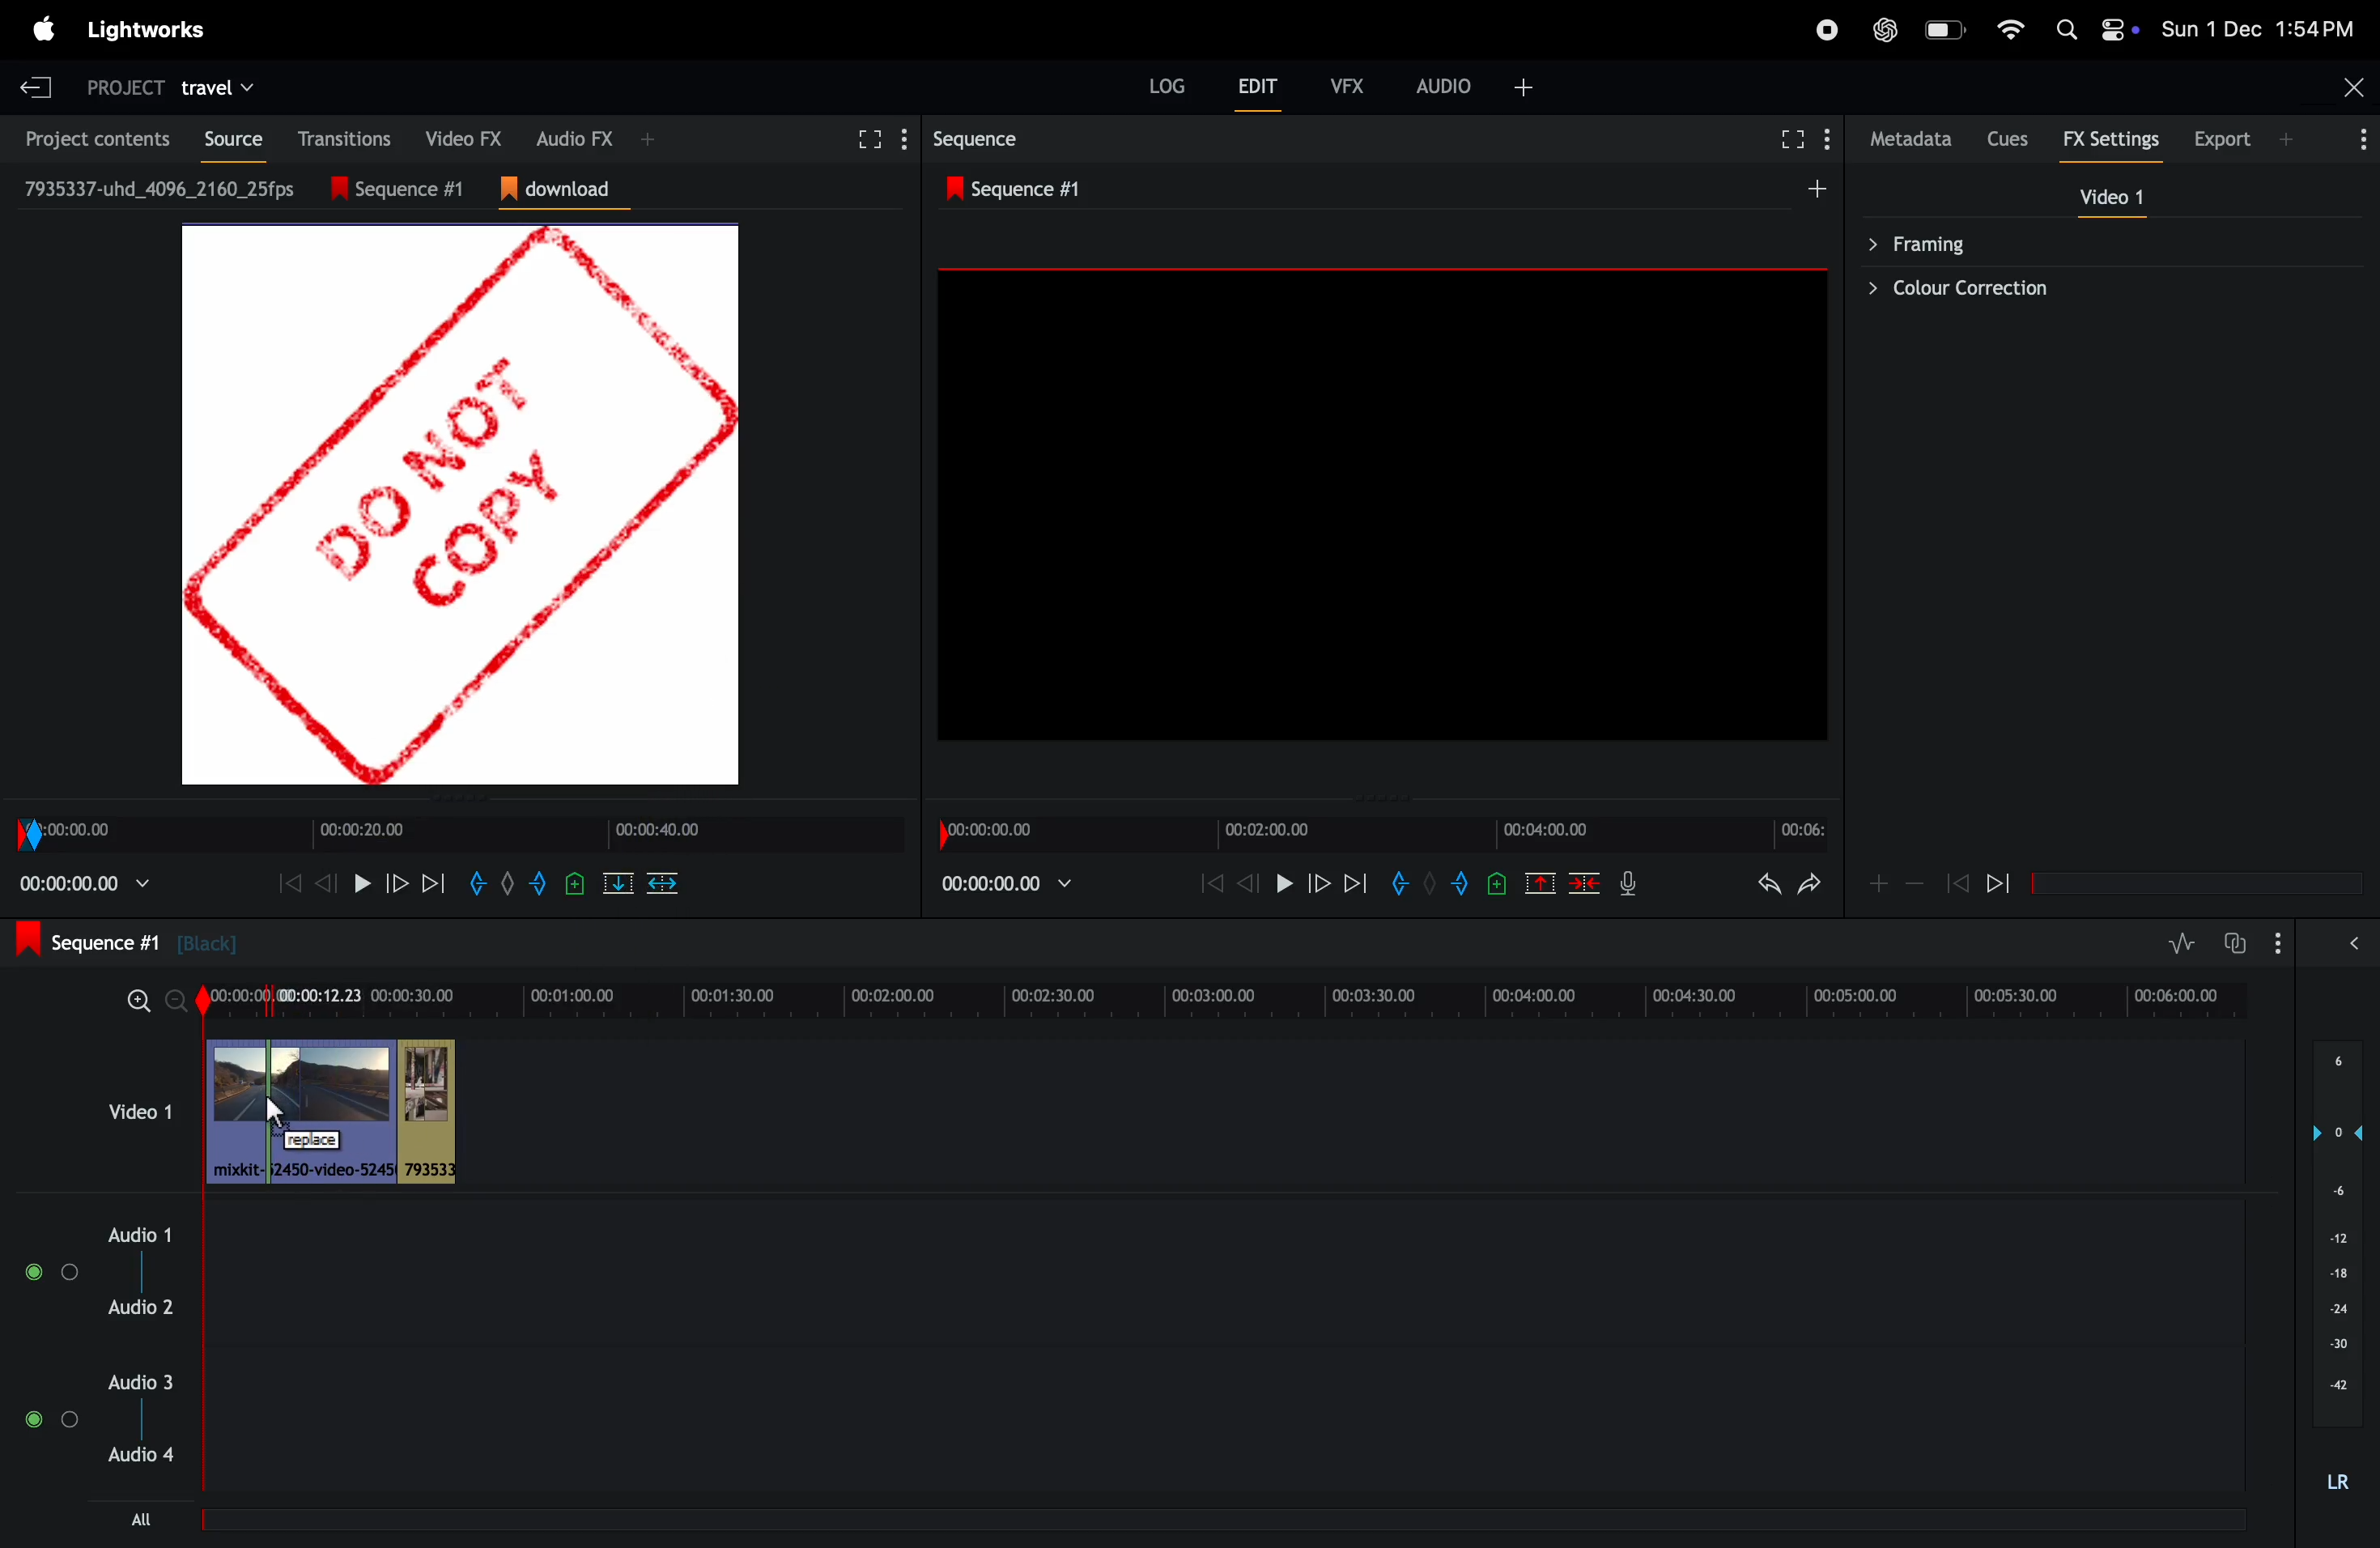  What do you see at coordinates (45, 29) in the screenshot?
I see `Apple logo` at bounding box center [45, 29].